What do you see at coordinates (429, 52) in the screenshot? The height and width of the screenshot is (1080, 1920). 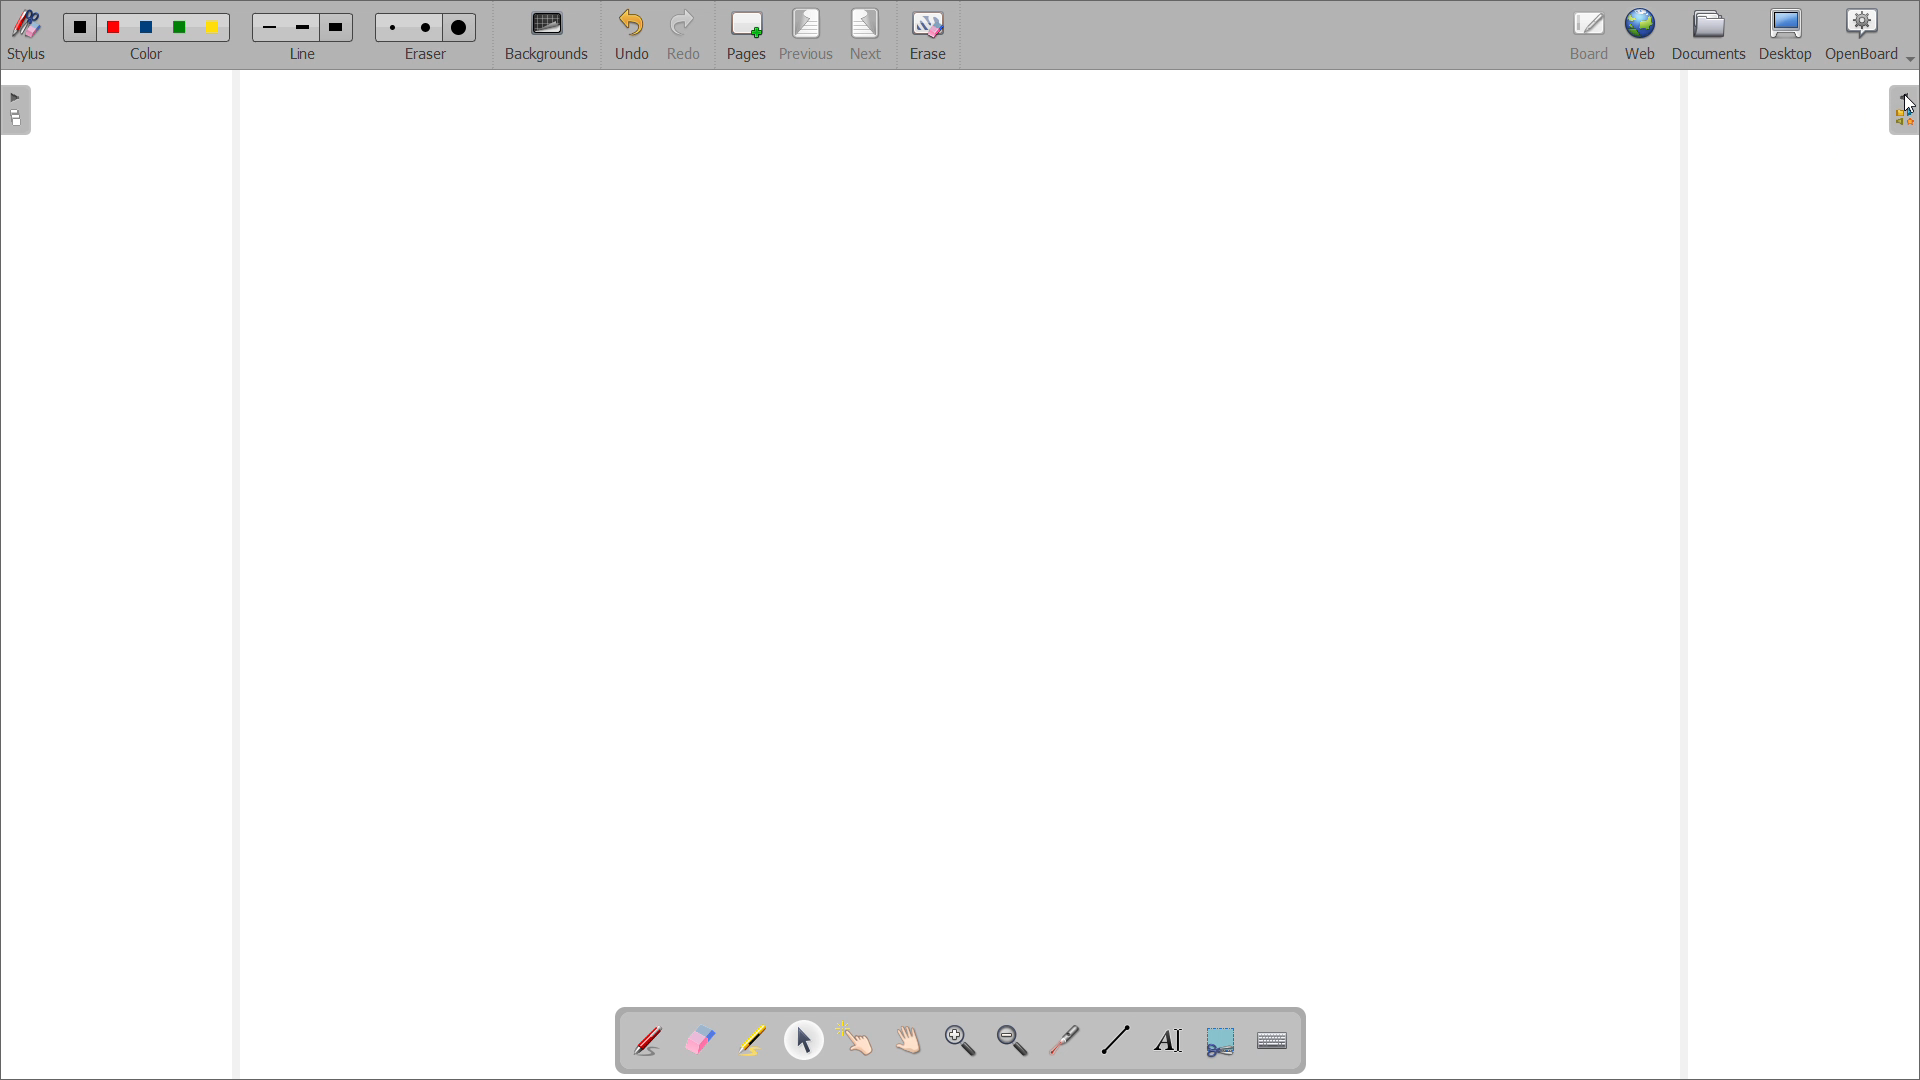 I see `eraser` at bounding box center [429, 52].